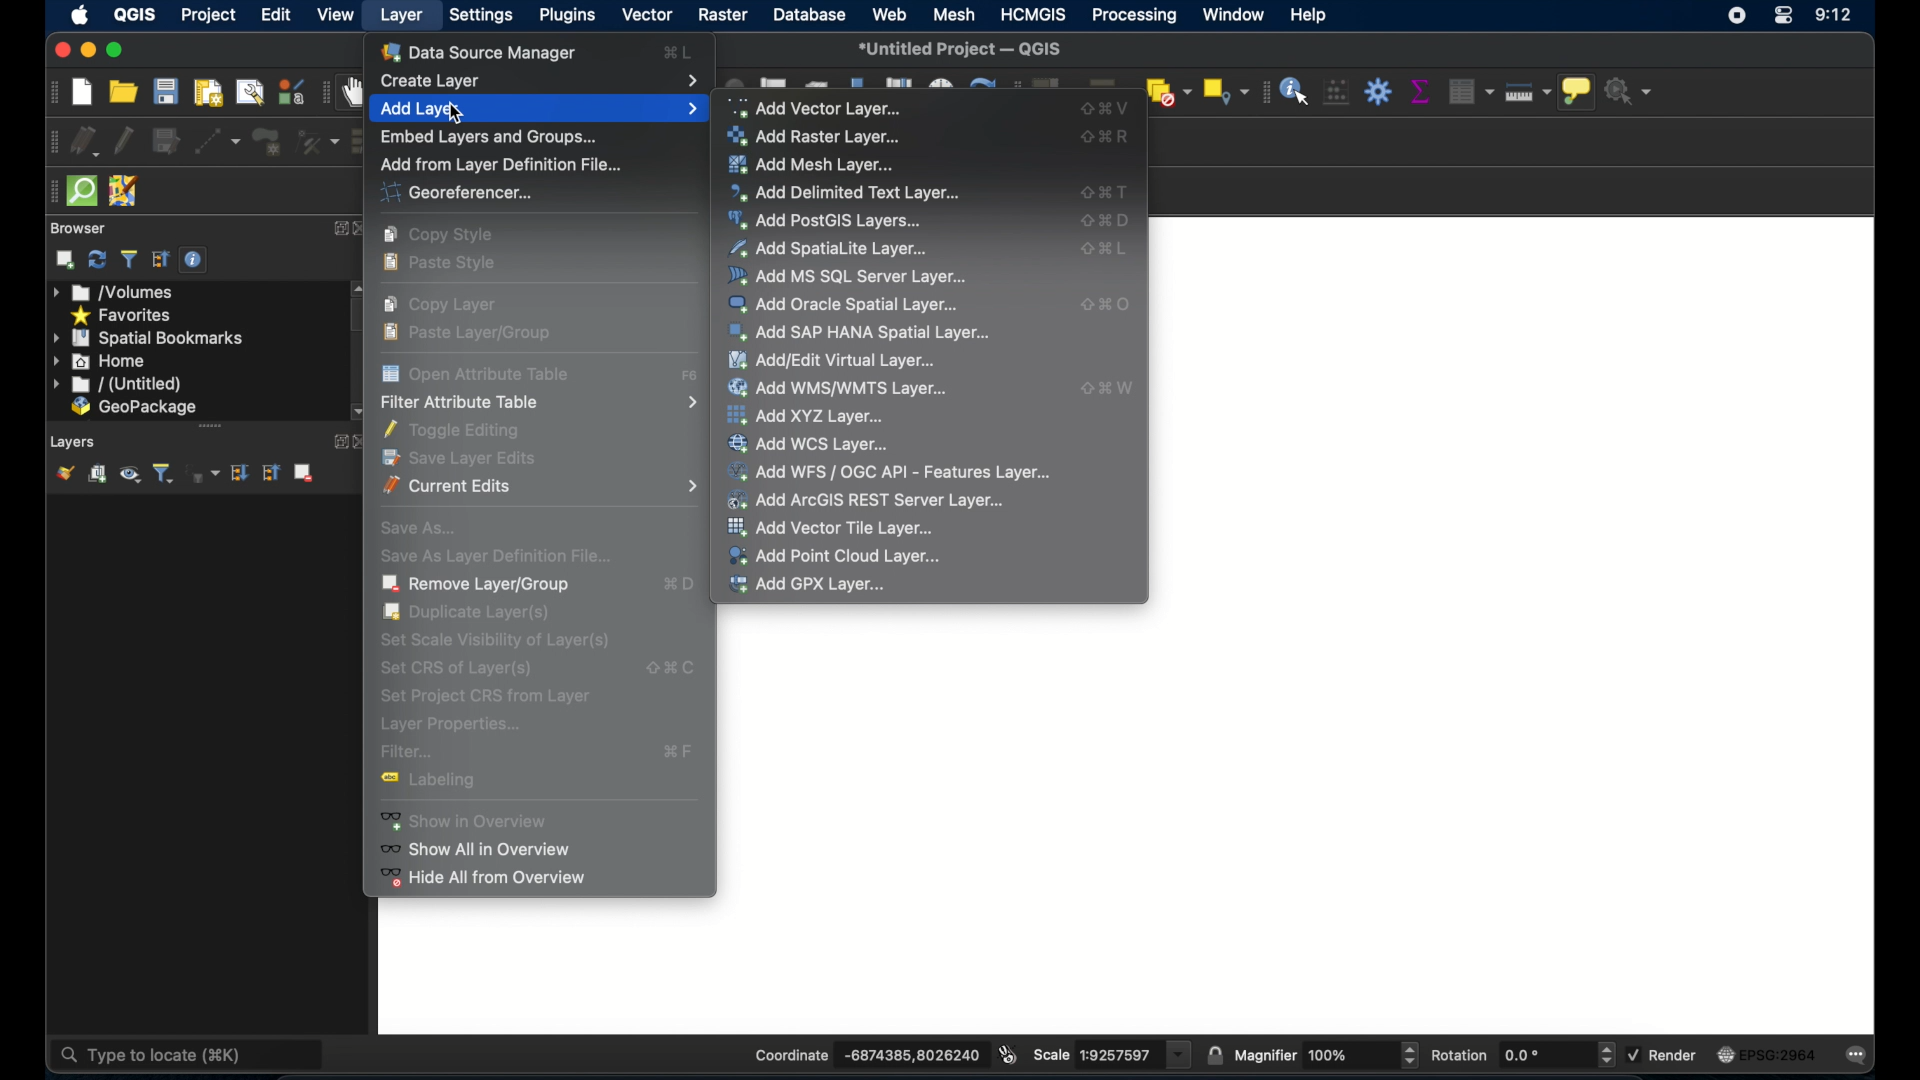  I want to click on scroll bar, so click(204, 427).